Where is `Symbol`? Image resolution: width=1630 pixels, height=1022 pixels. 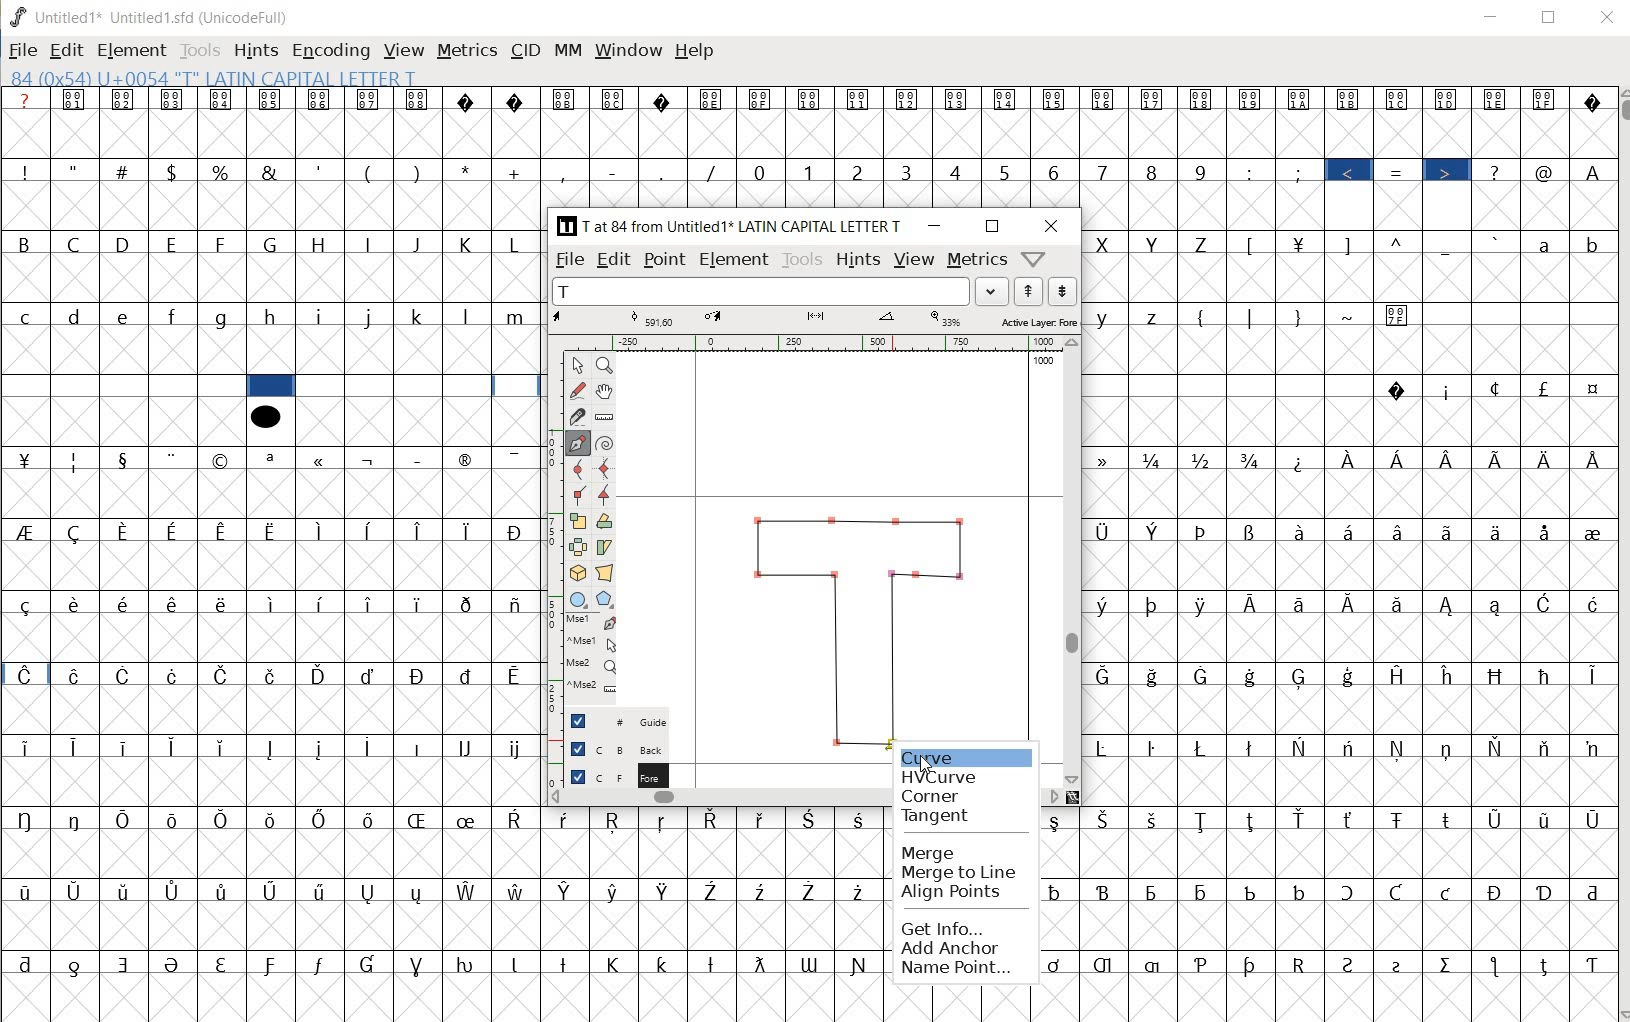
Symbol is located at coordinates (519, 101).